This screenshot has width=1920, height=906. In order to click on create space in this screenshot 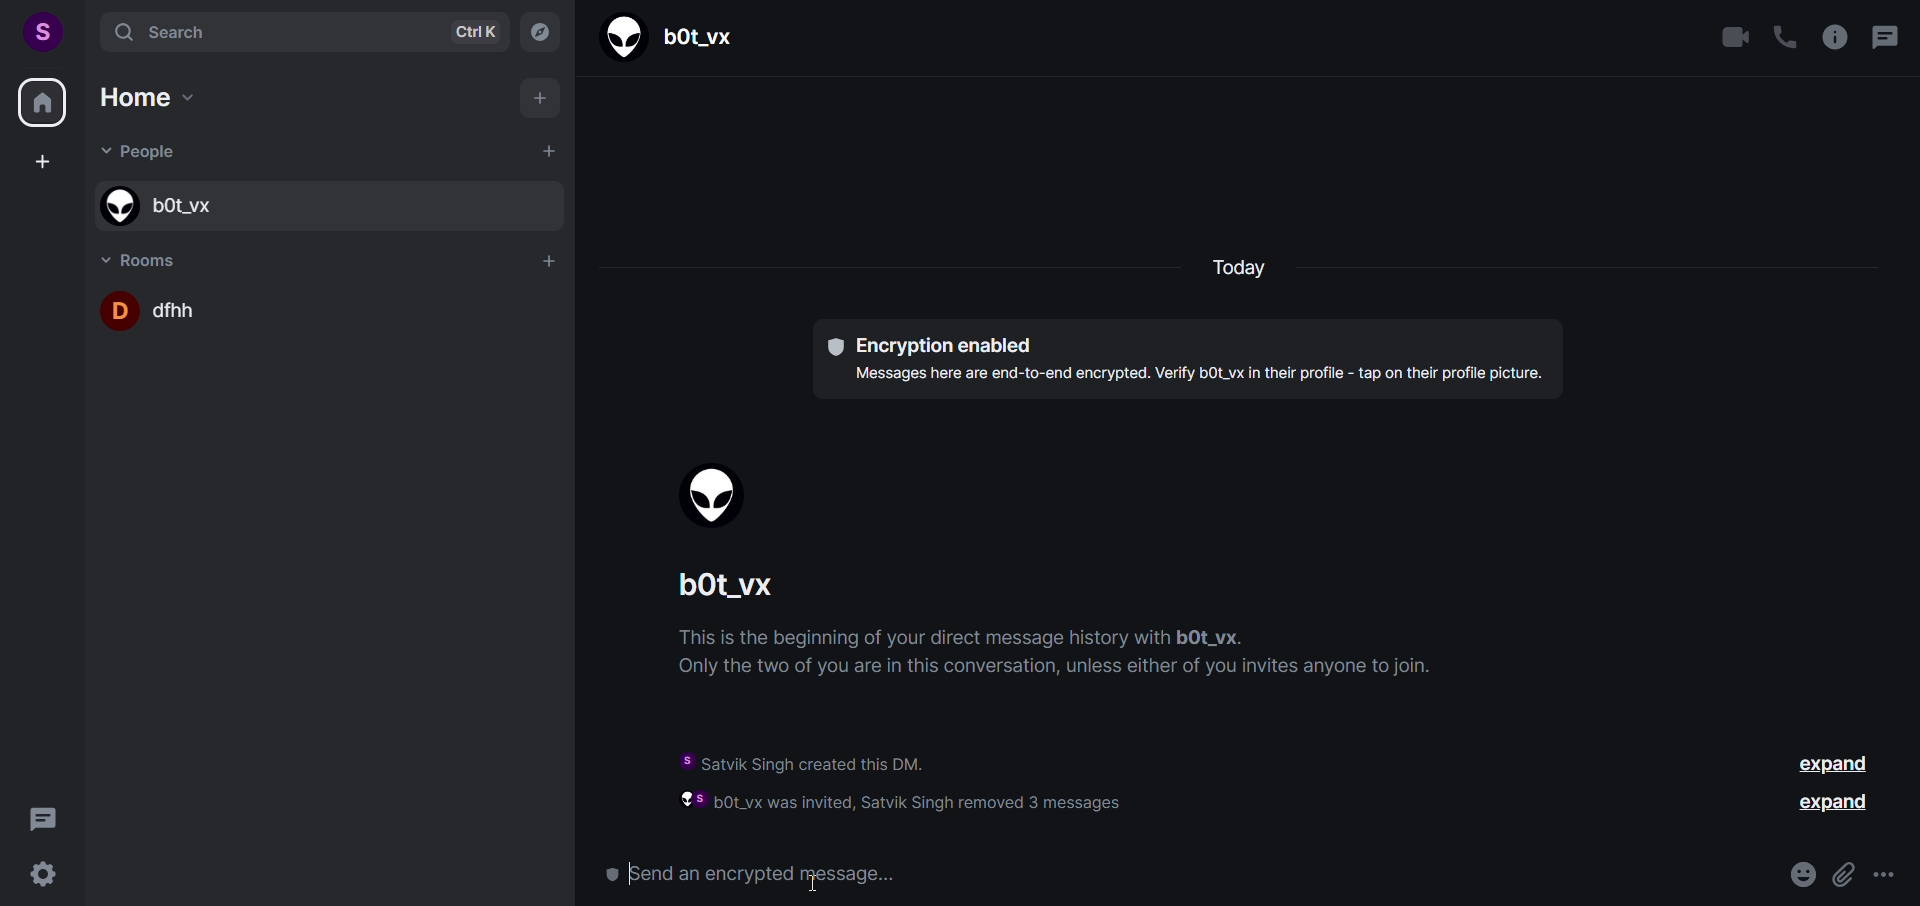, I will do `click(41, 163)`.